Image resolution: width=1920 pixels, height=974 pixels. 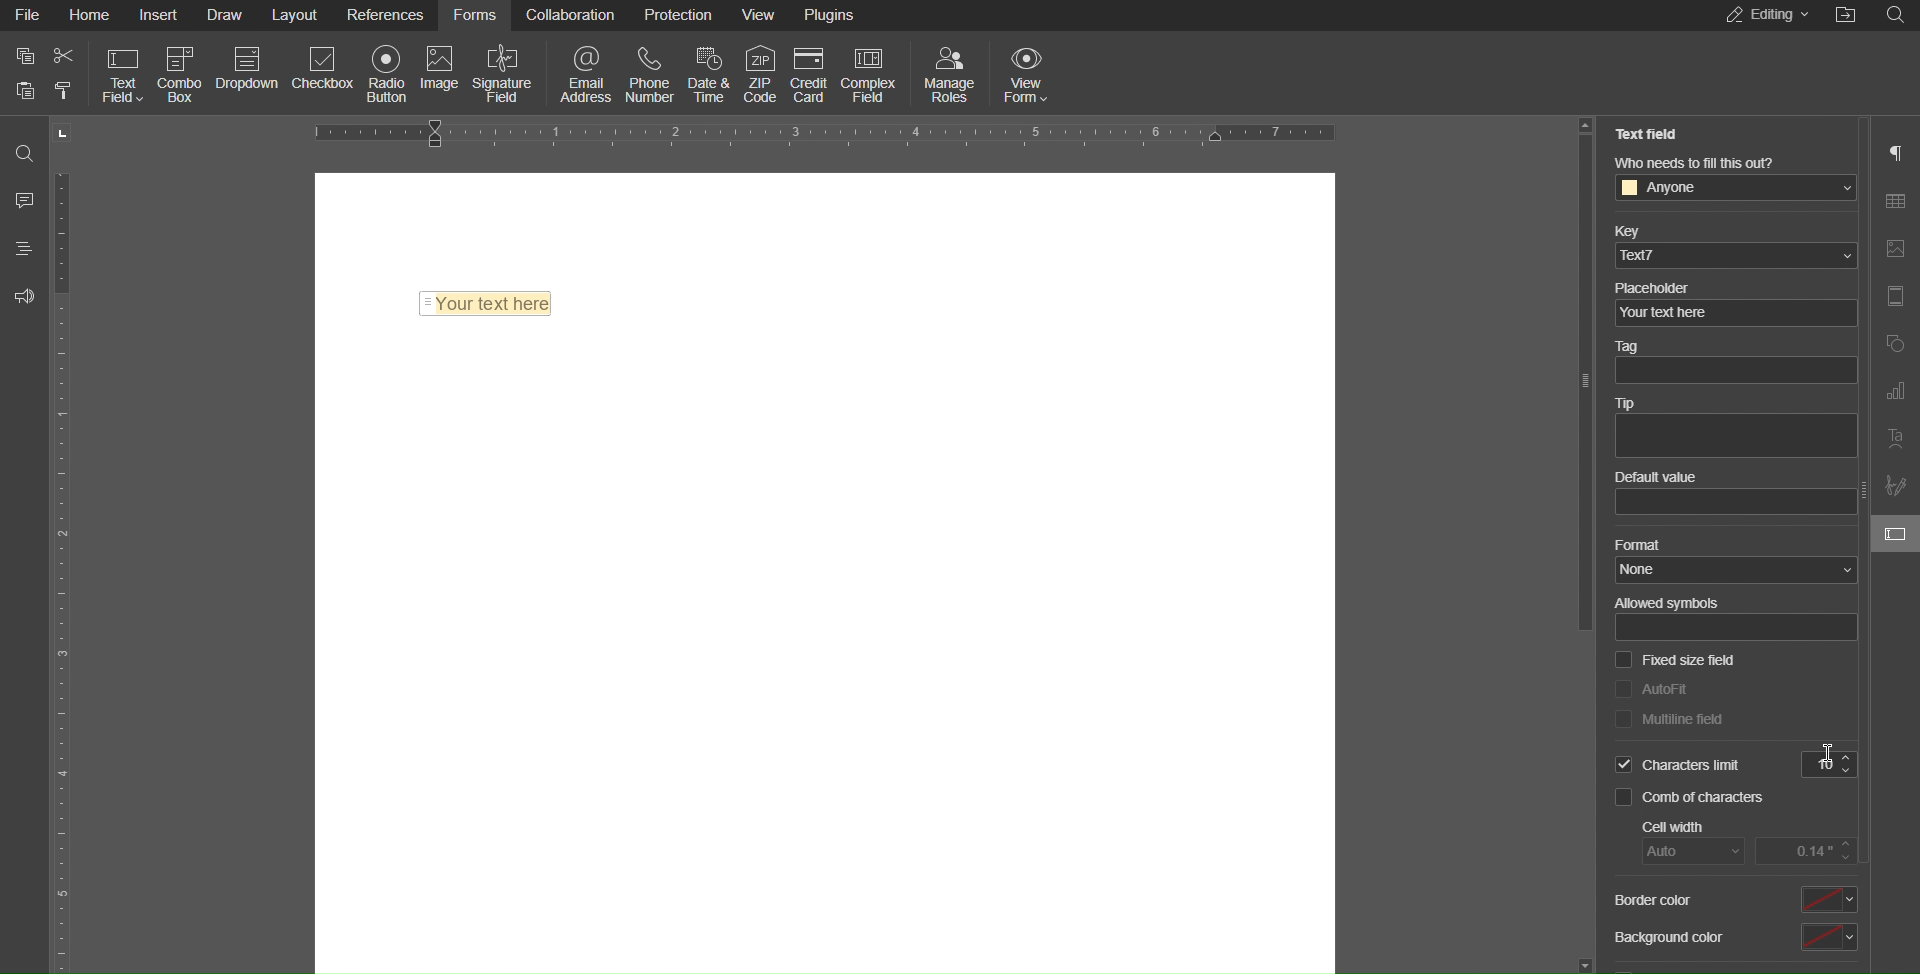 What do you see at coordinates (1896, 202) in the screenshot?
I see `Table Settings` at bounding box center [1896, 202].